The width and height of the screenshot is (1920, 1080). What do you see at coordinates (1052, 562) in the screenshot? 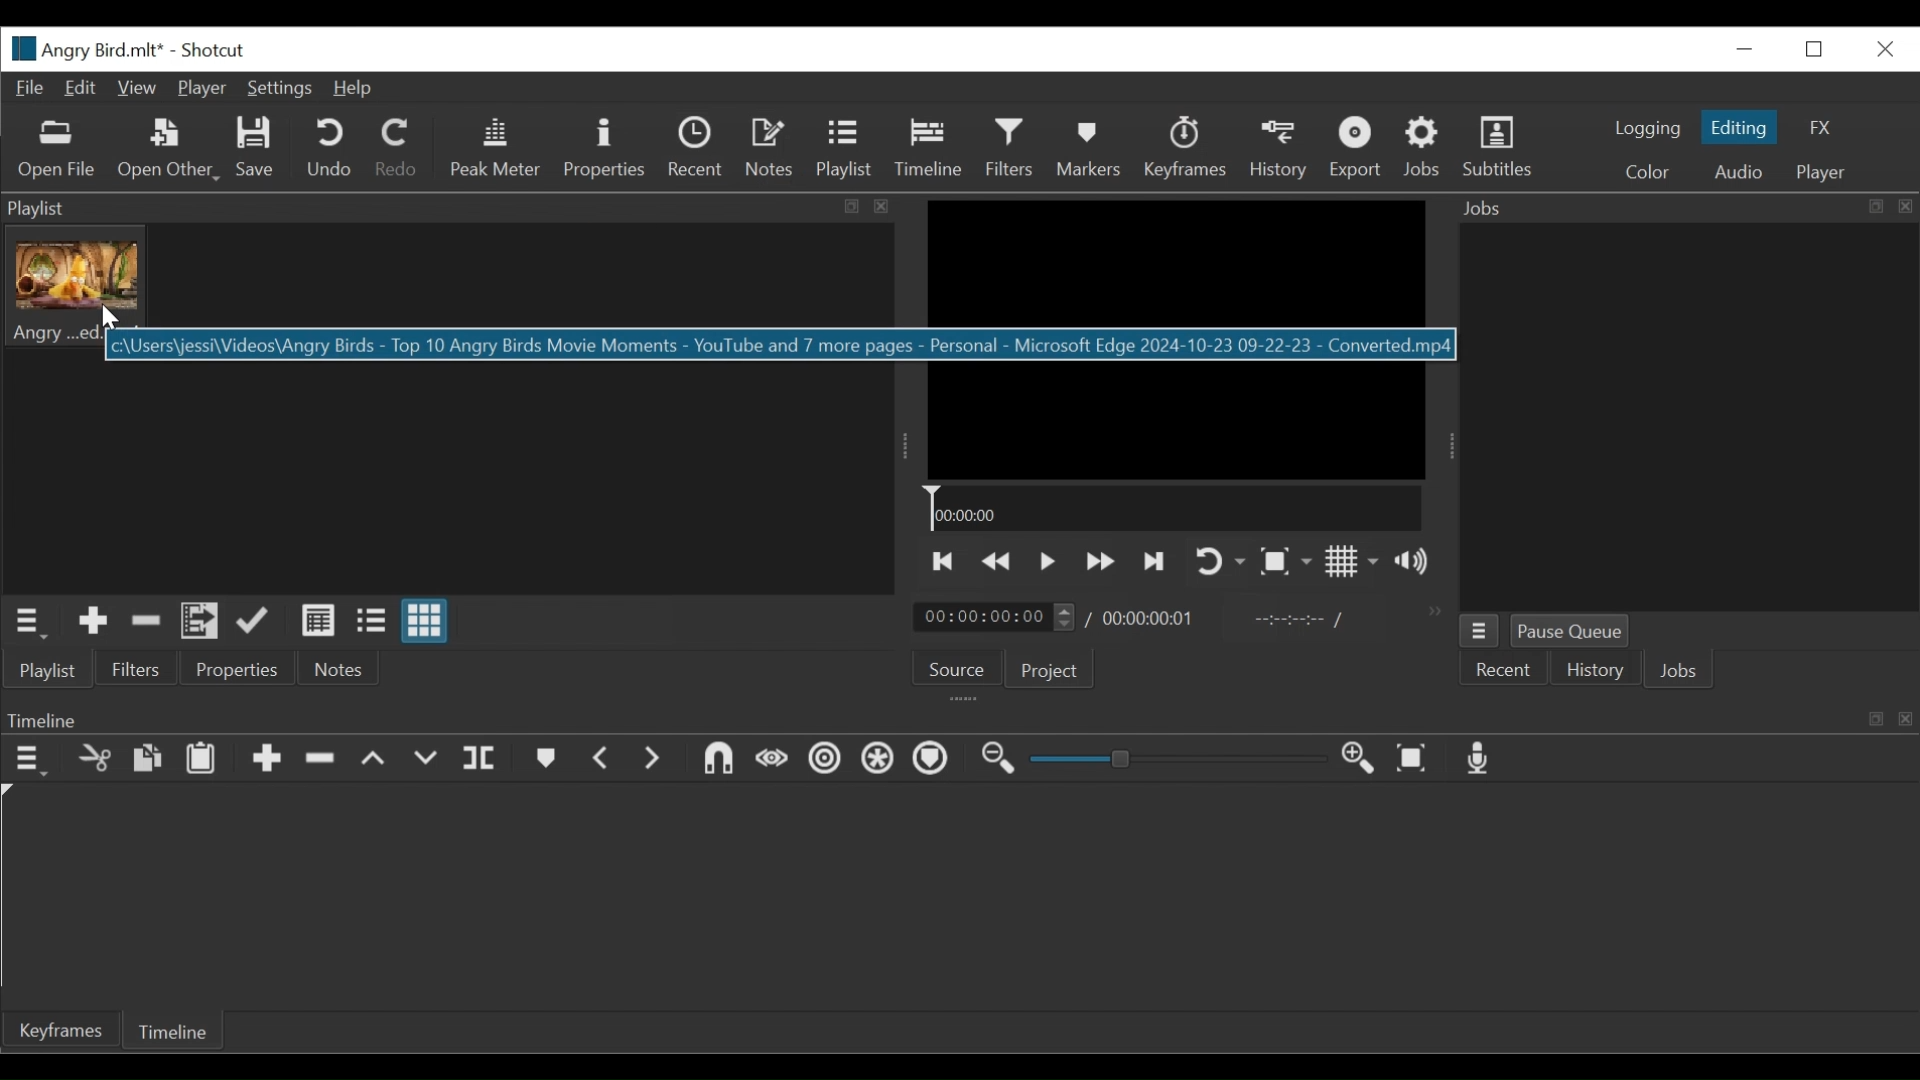
I see `Toggle play or pause` at bounding box center [1052, 562].